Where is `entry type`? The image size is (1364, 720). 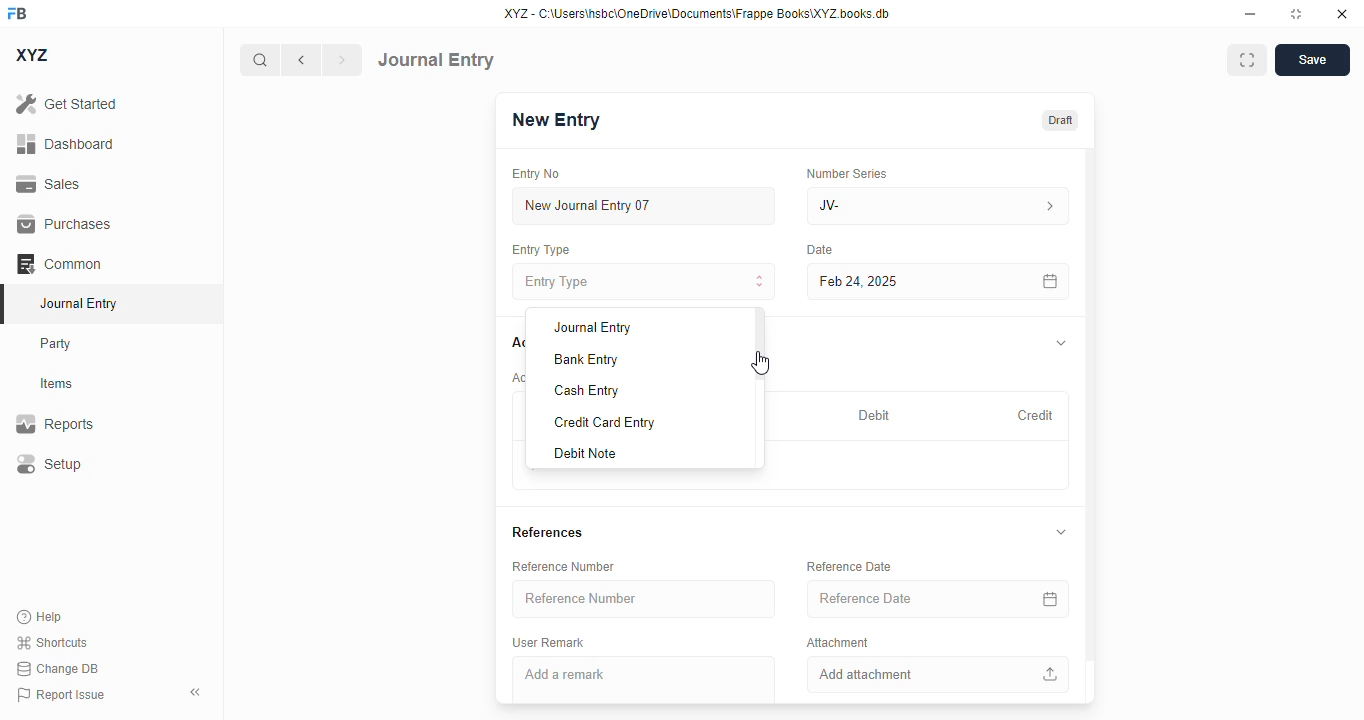
entry type is located at coordinates (643, 280).